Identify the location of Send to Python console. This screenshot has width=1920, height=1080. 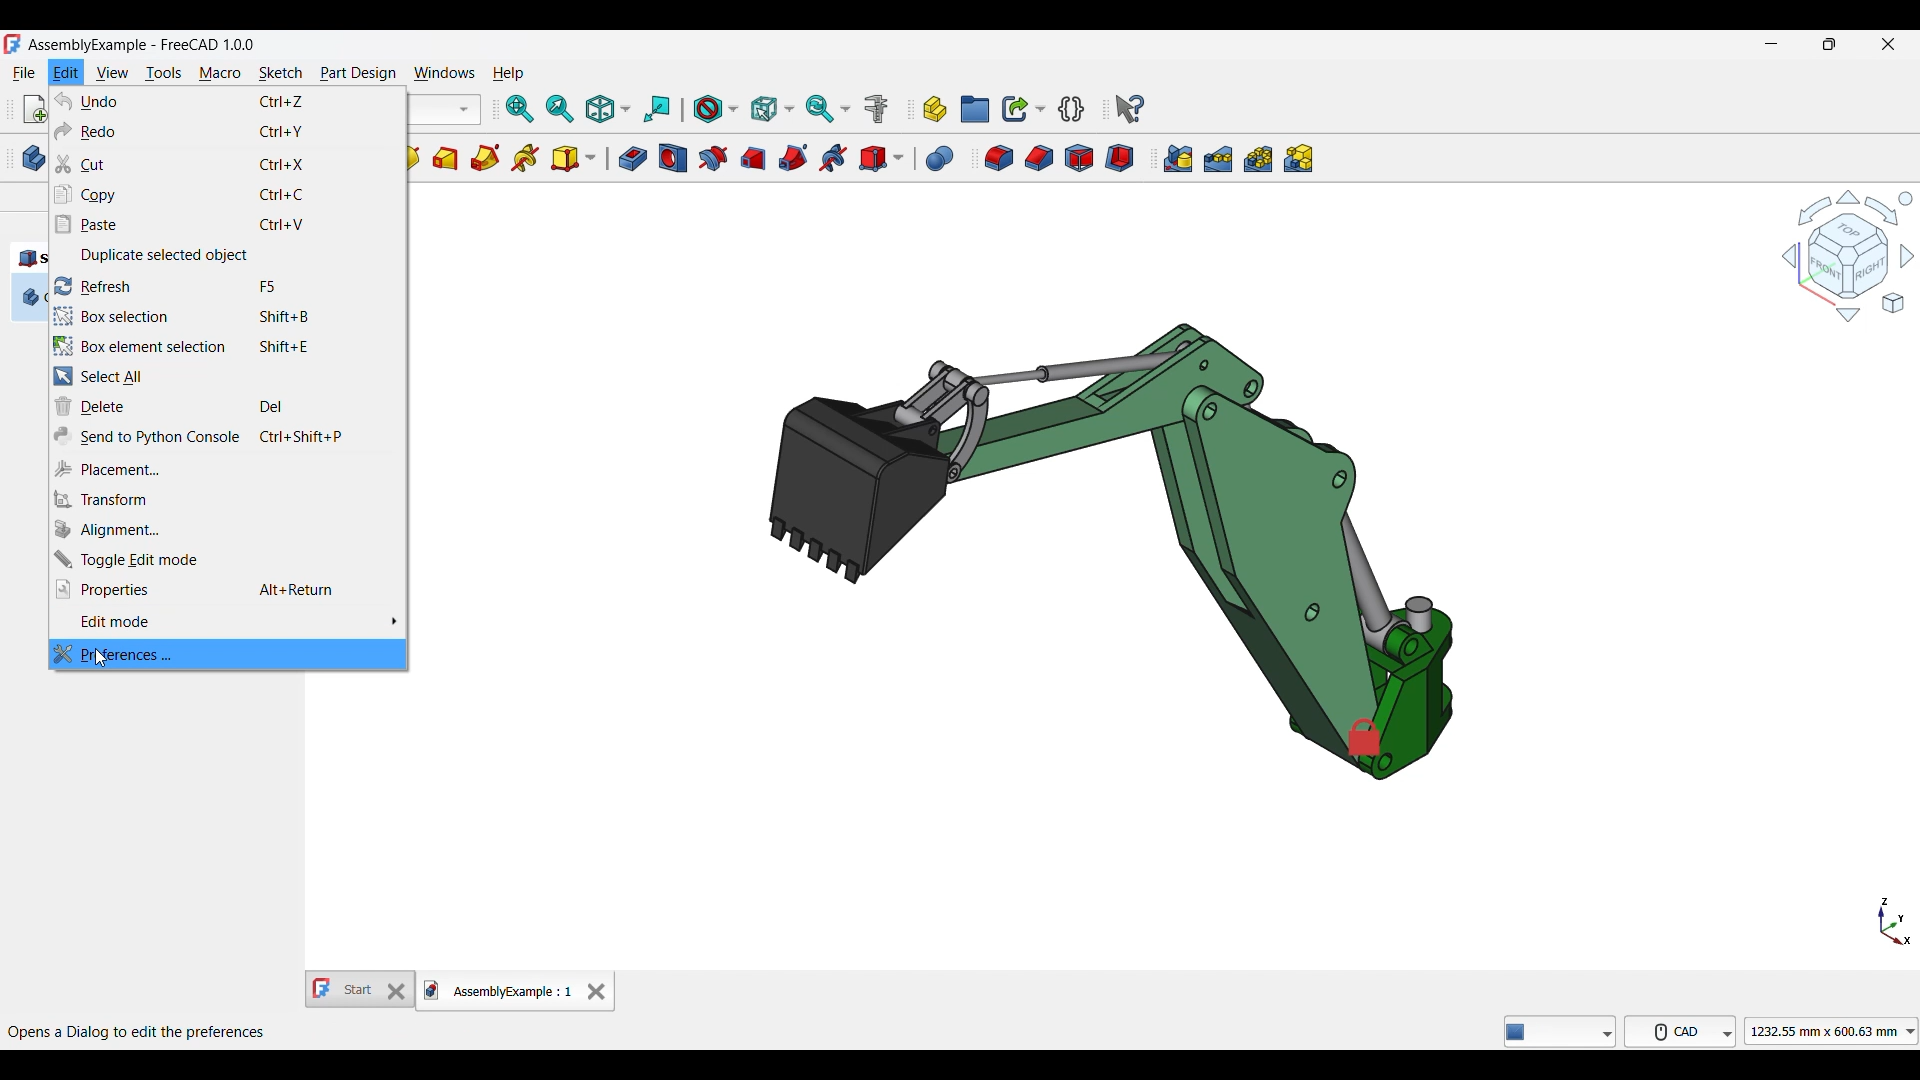
(227, 437).